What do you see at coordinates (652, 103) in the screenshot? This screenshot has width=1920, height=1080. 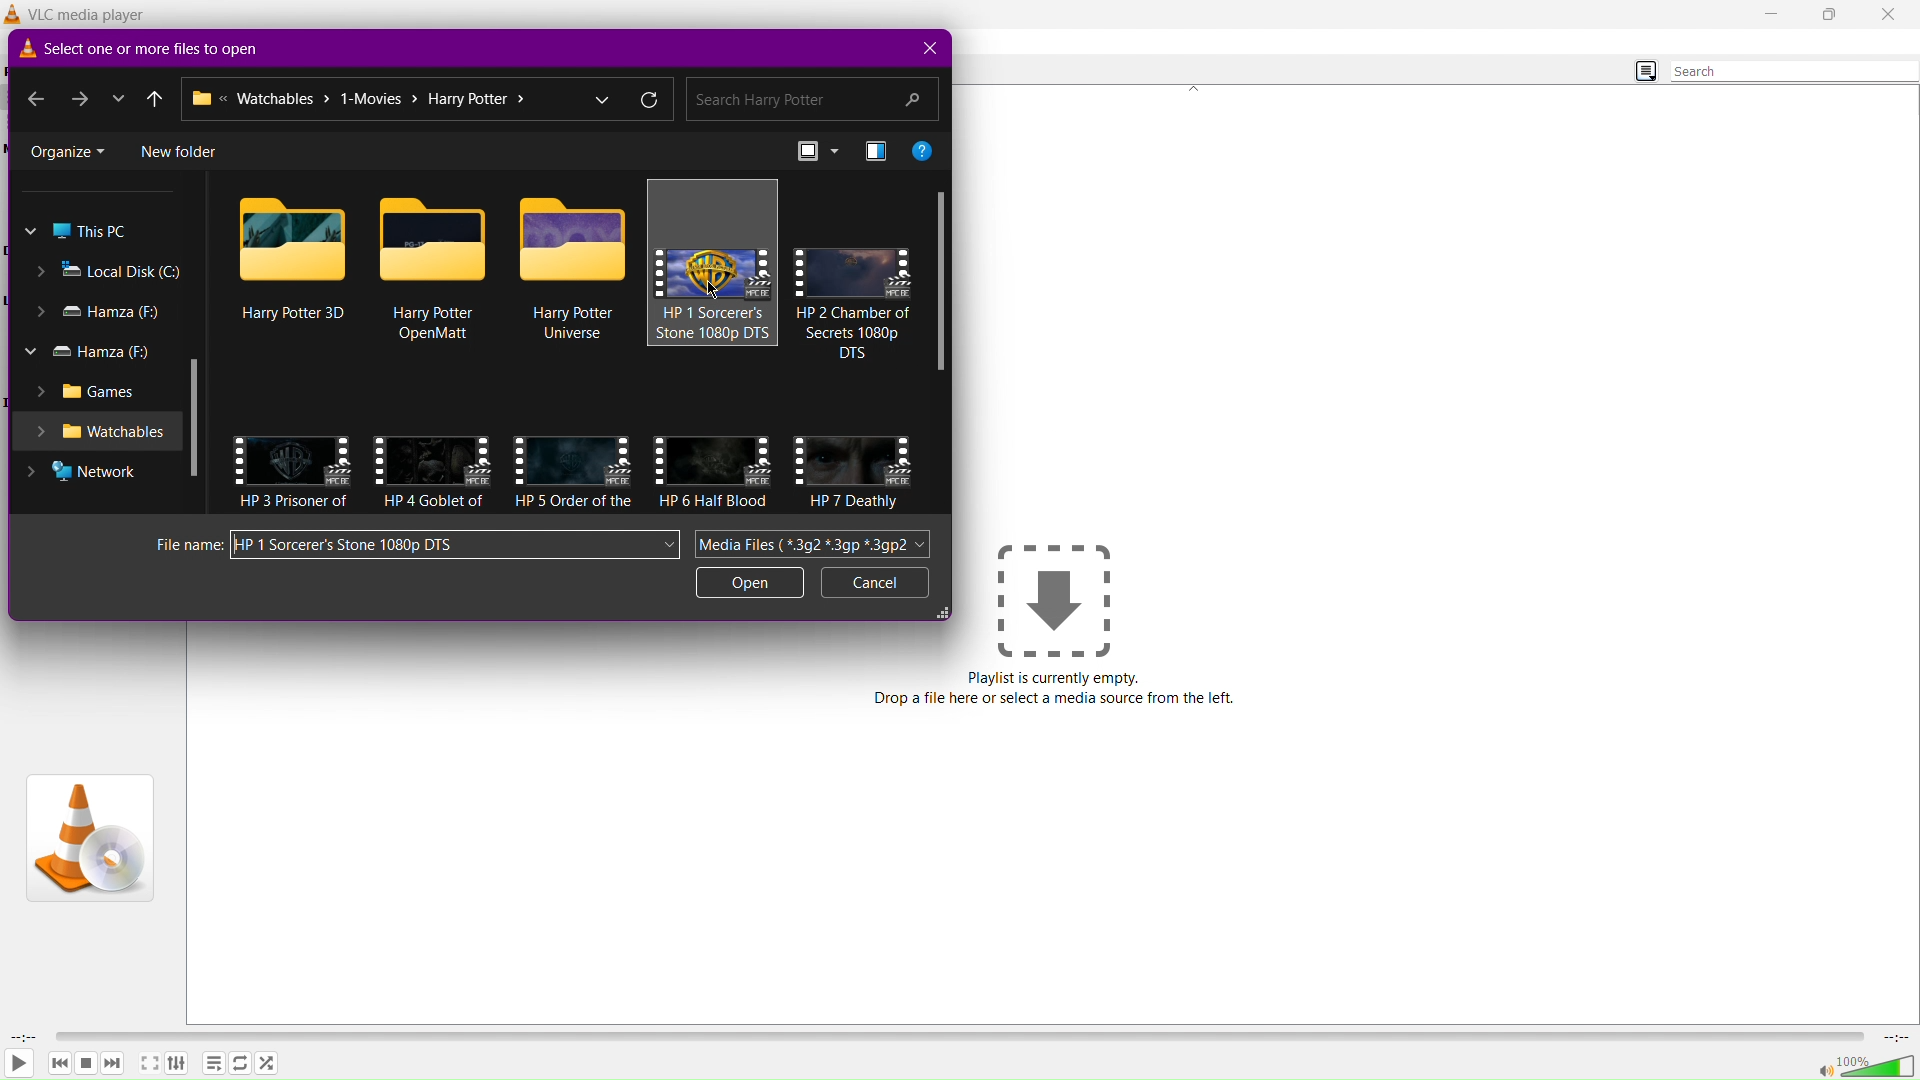 I see `refresh` at bounding box center [652, 103].